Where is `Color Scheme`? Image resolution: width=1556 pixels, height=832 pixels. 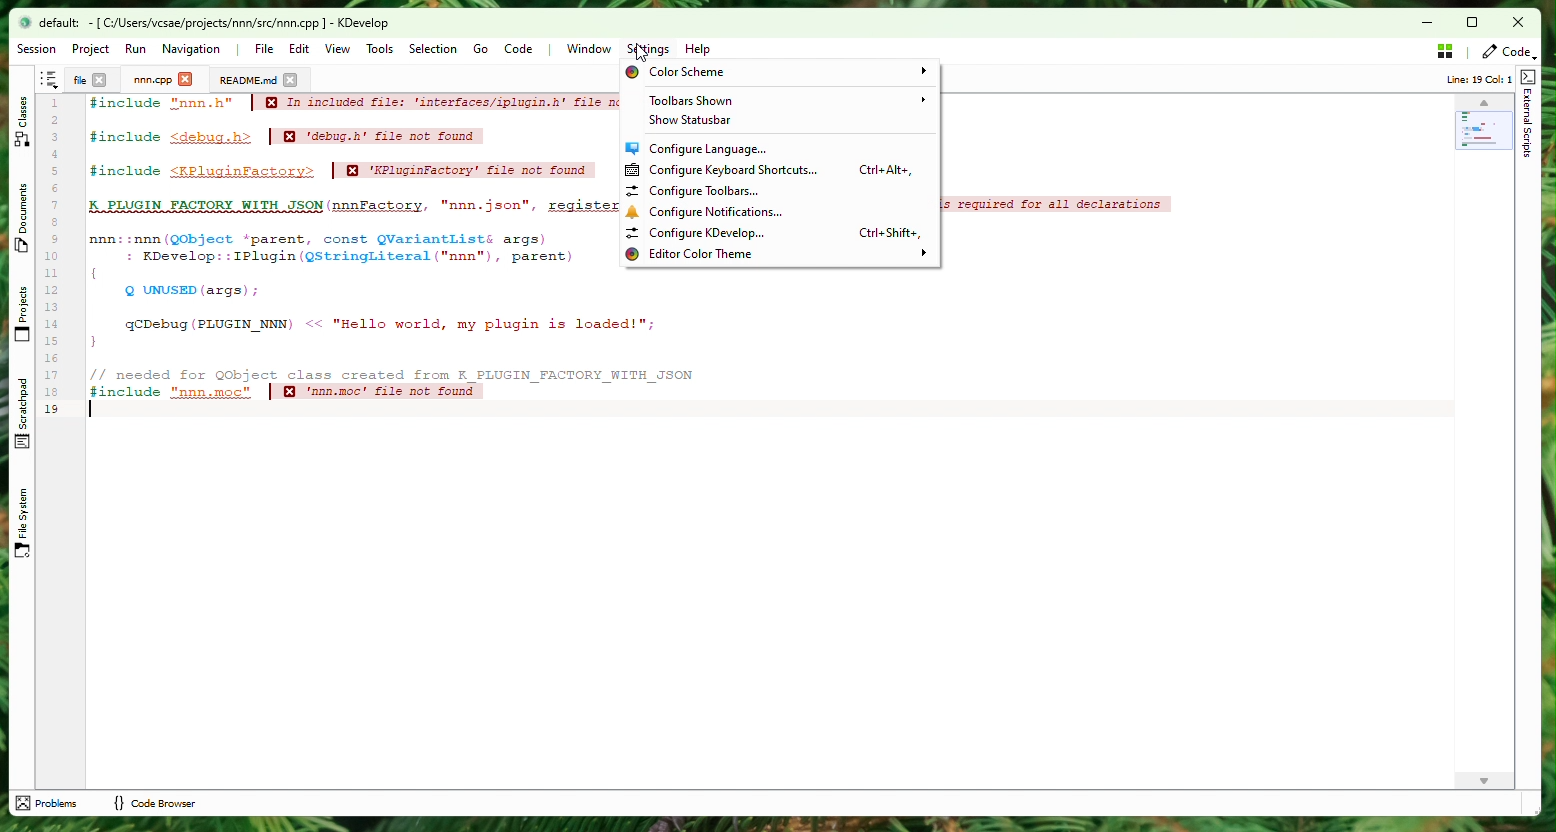
Color Scheme is located at coordinates (777, 72).